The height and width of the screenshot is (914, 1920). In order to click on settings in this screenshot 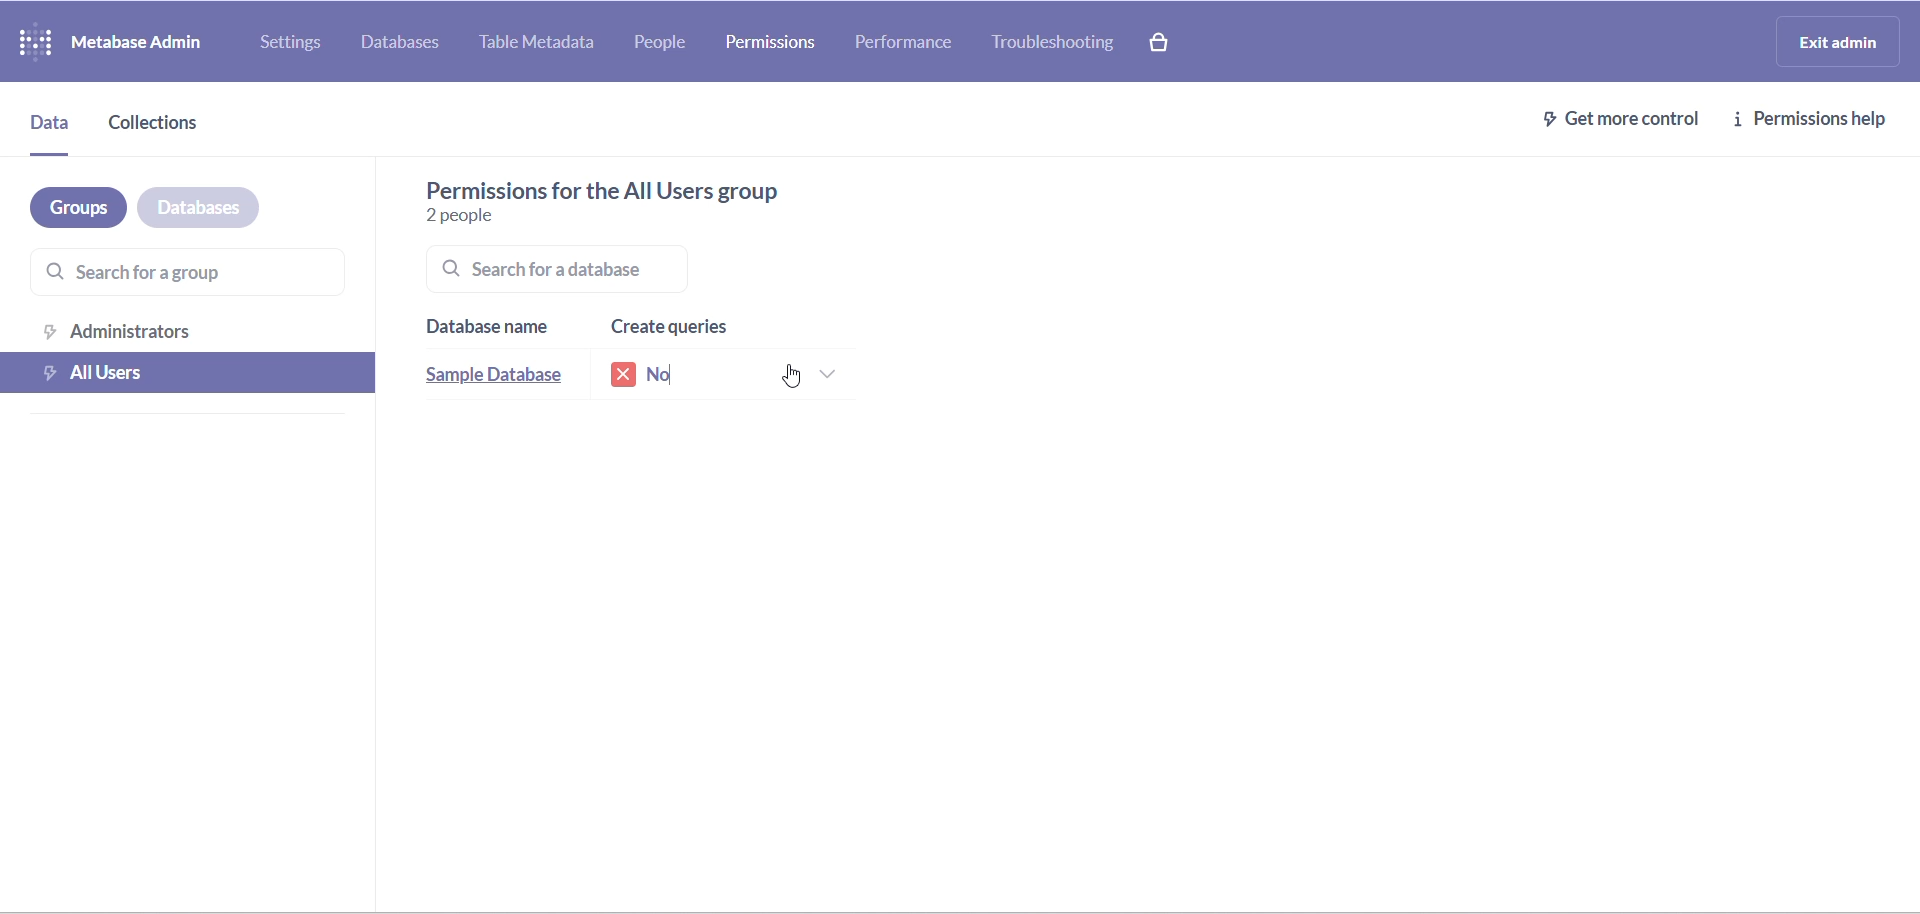, I will do `click(293, 42)`.